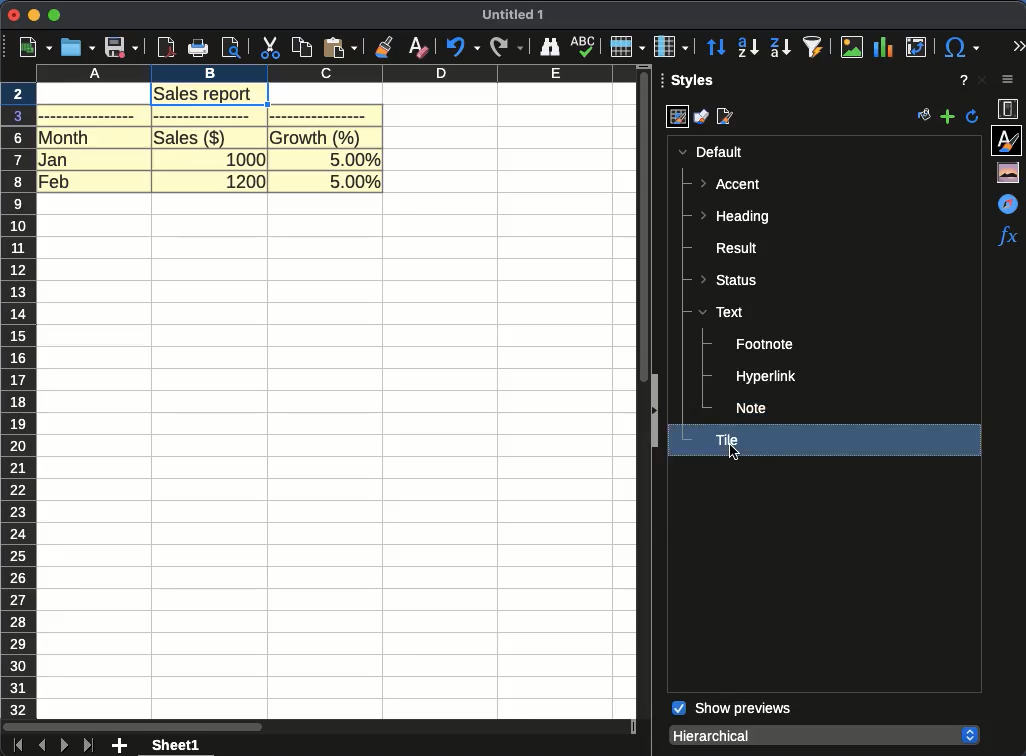 This screenshot has width=1026, height=756. I want to click on image, so click(854, 47).